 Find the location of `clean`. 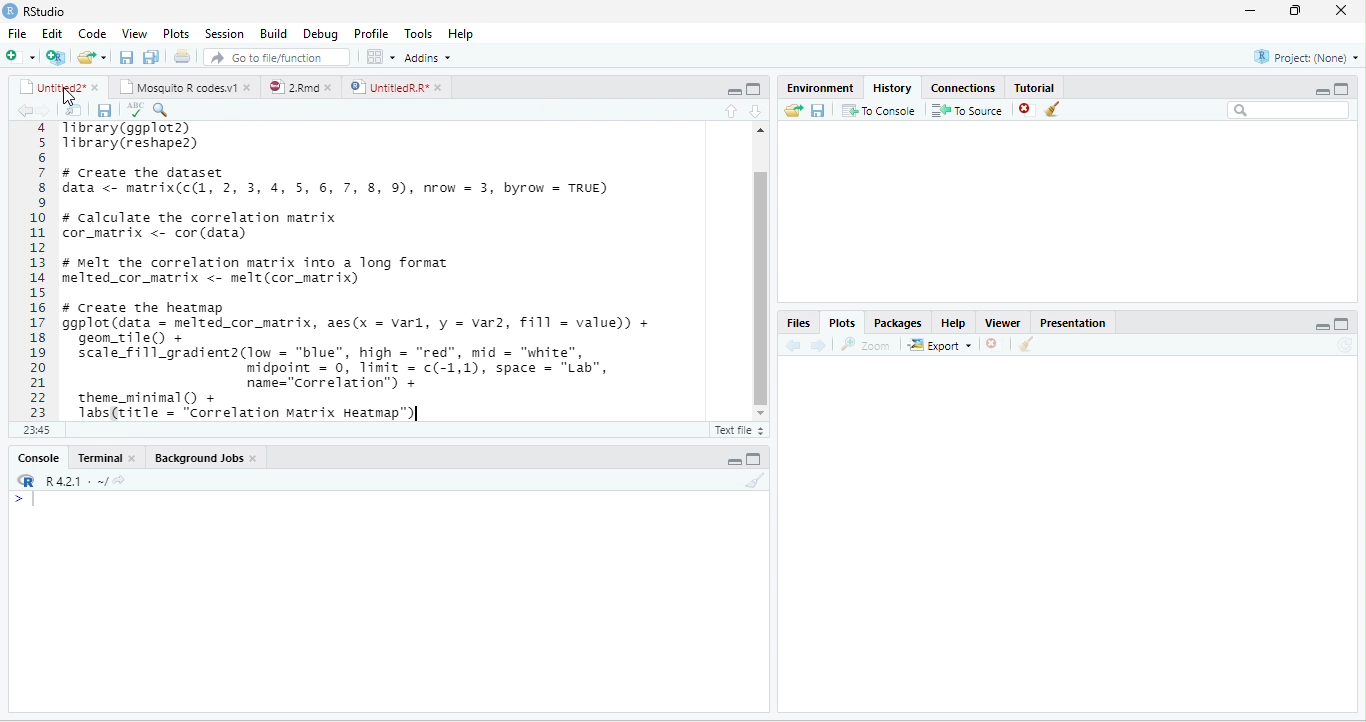

clean is located at coordinates (1066, 111).